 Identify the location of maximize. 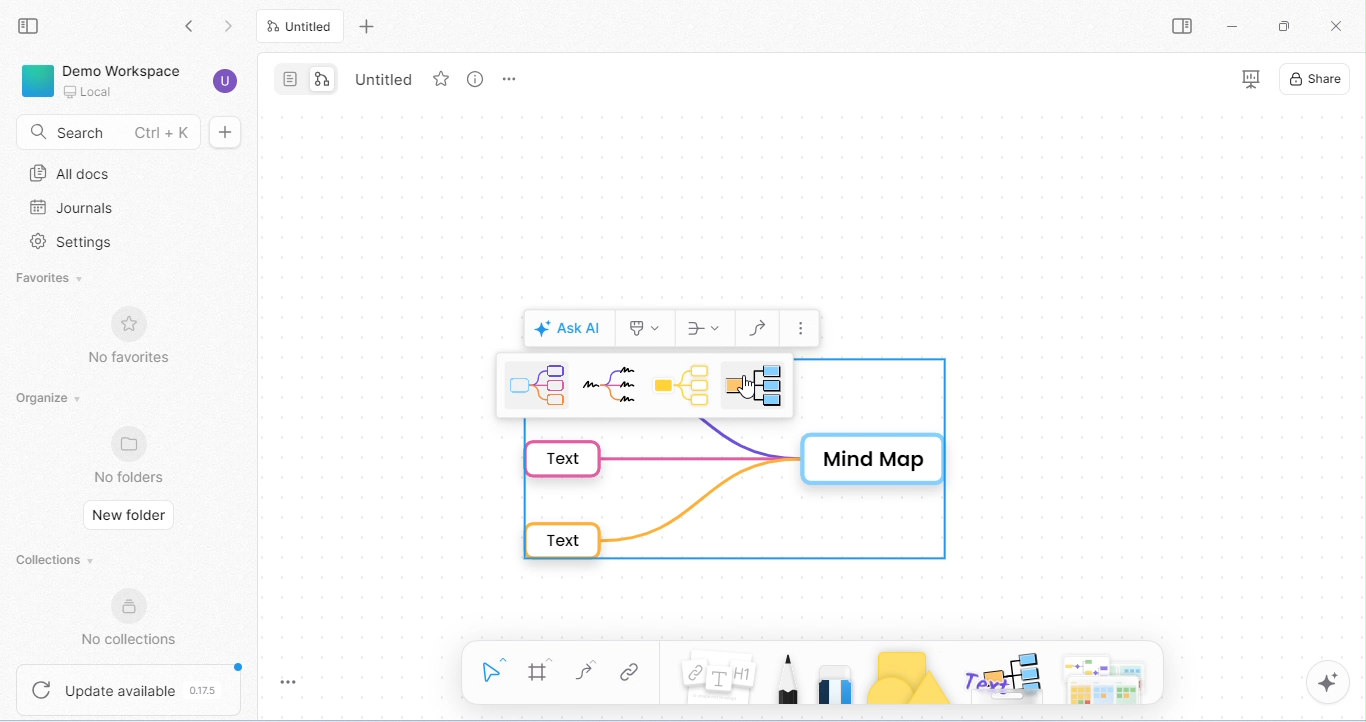
(1286, 26).